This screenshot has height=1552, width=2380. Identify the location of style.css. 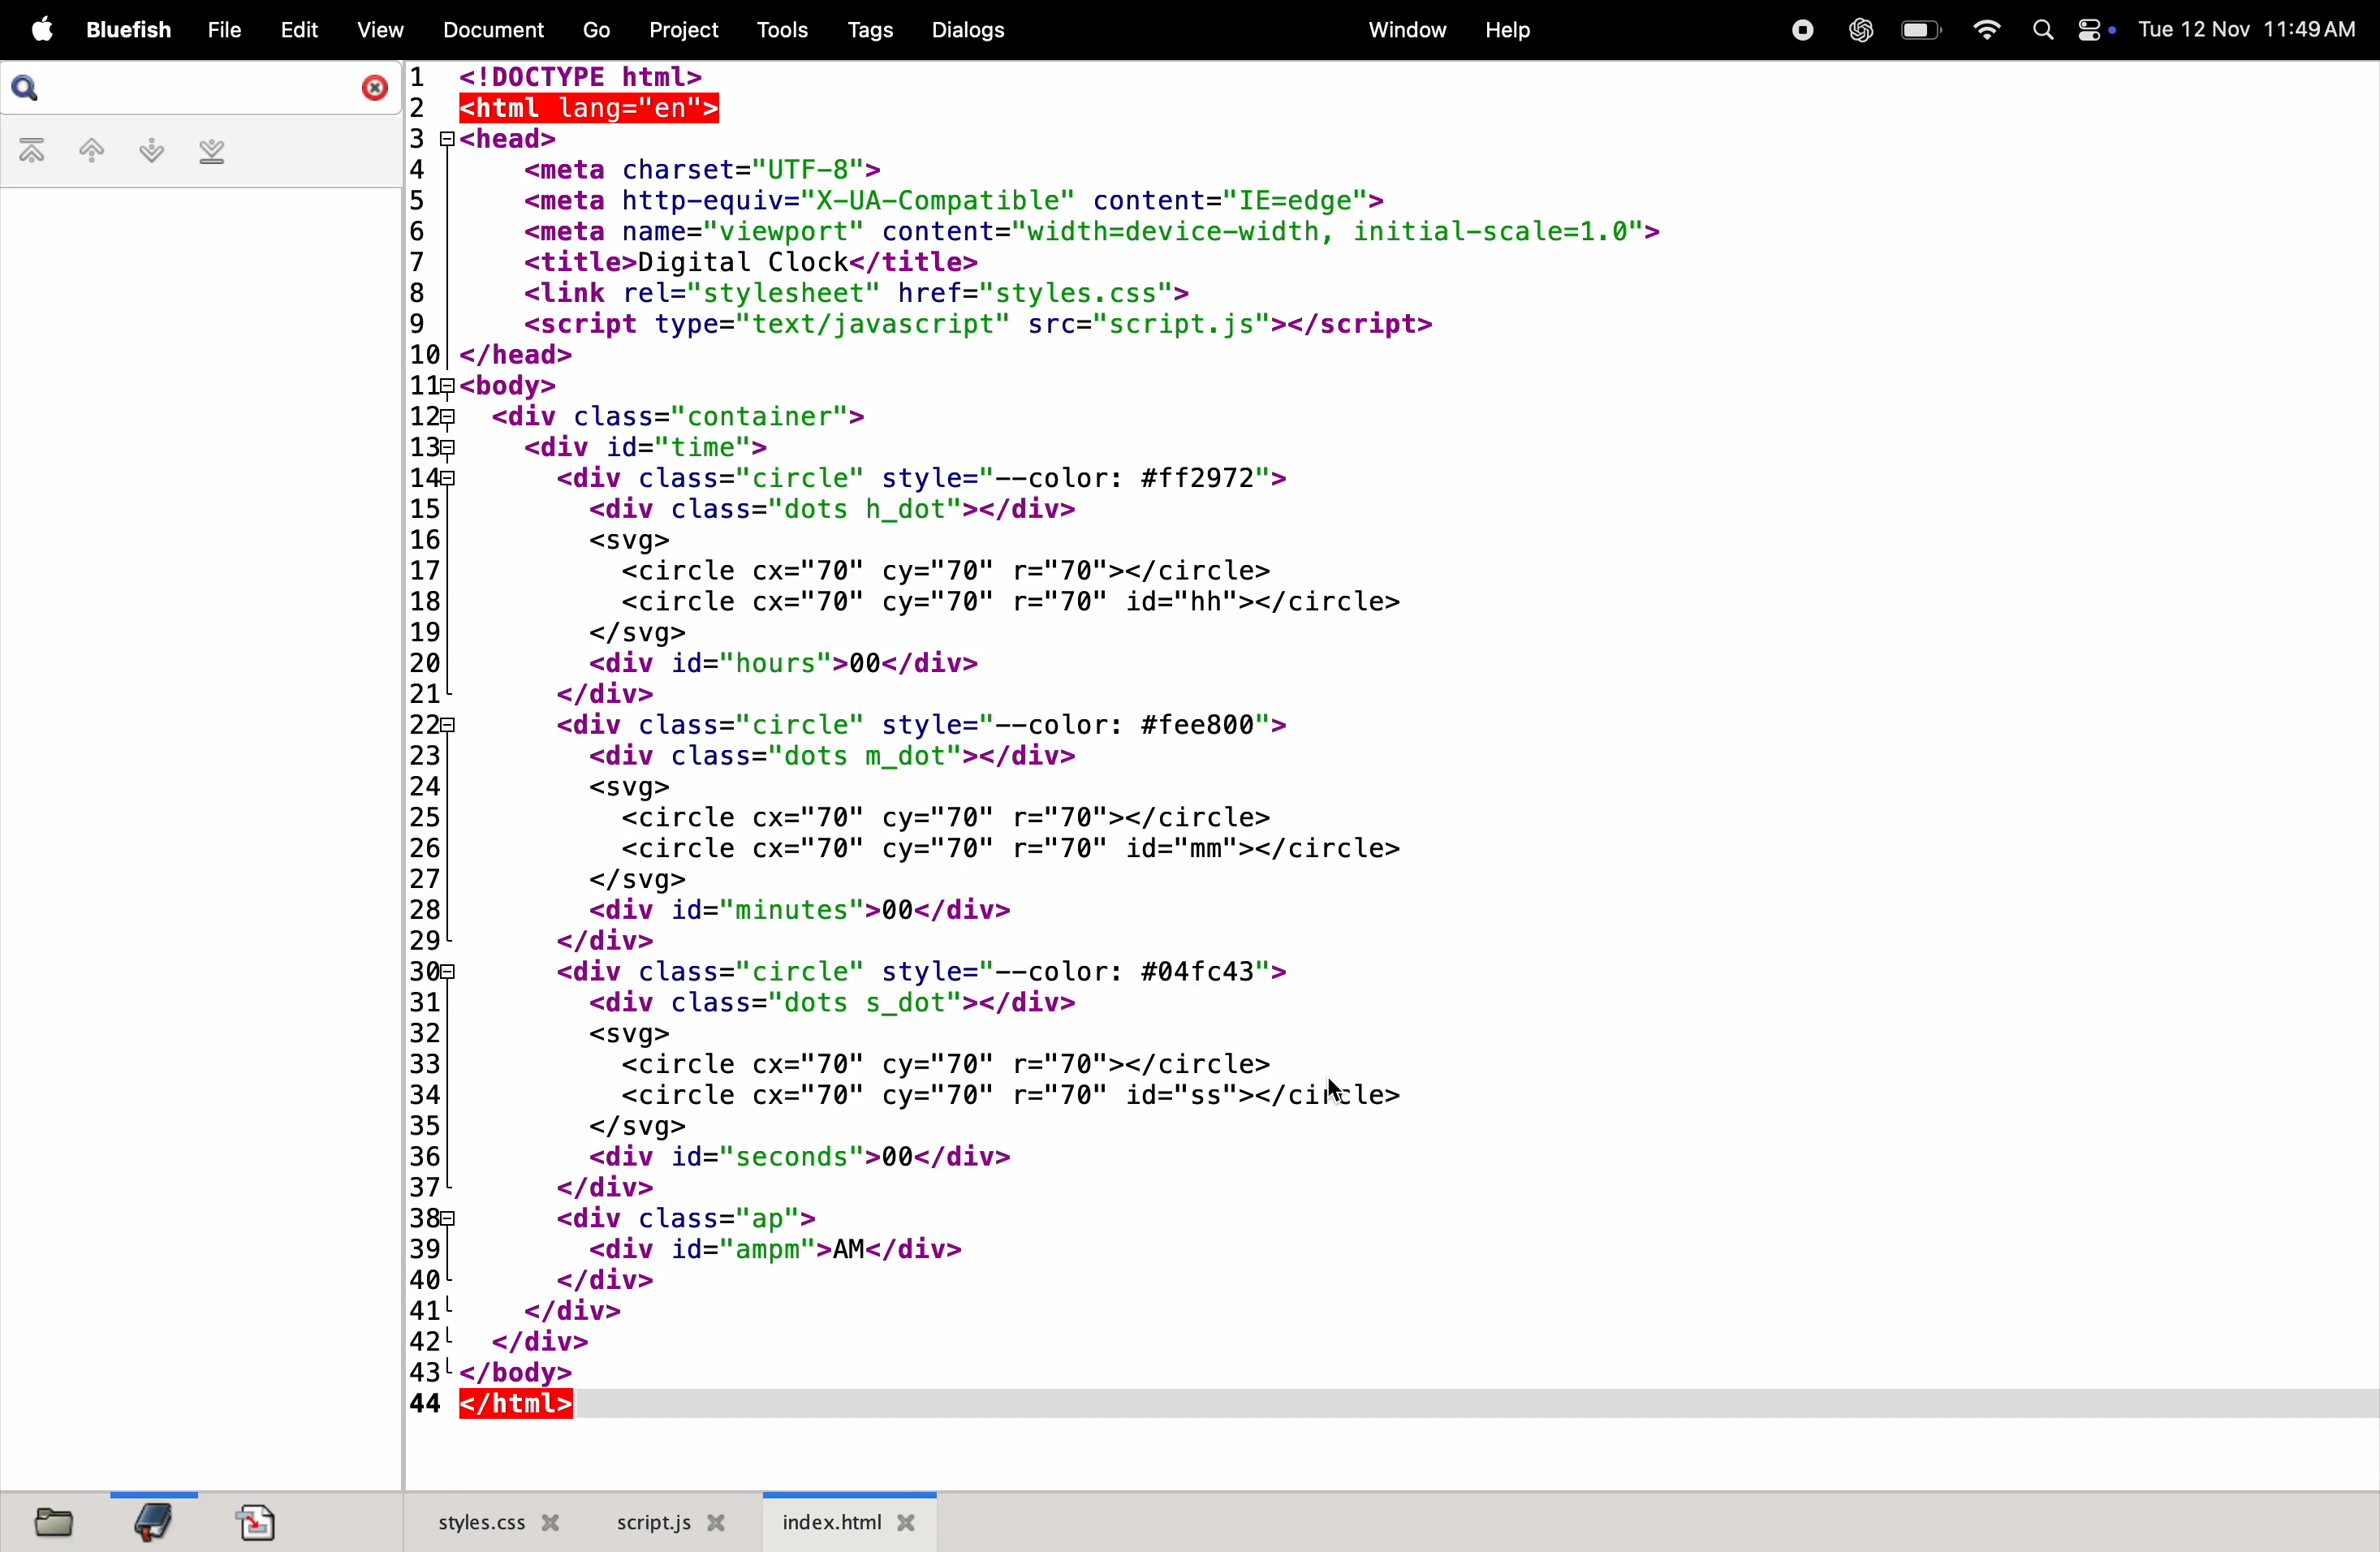
(488, 1519).